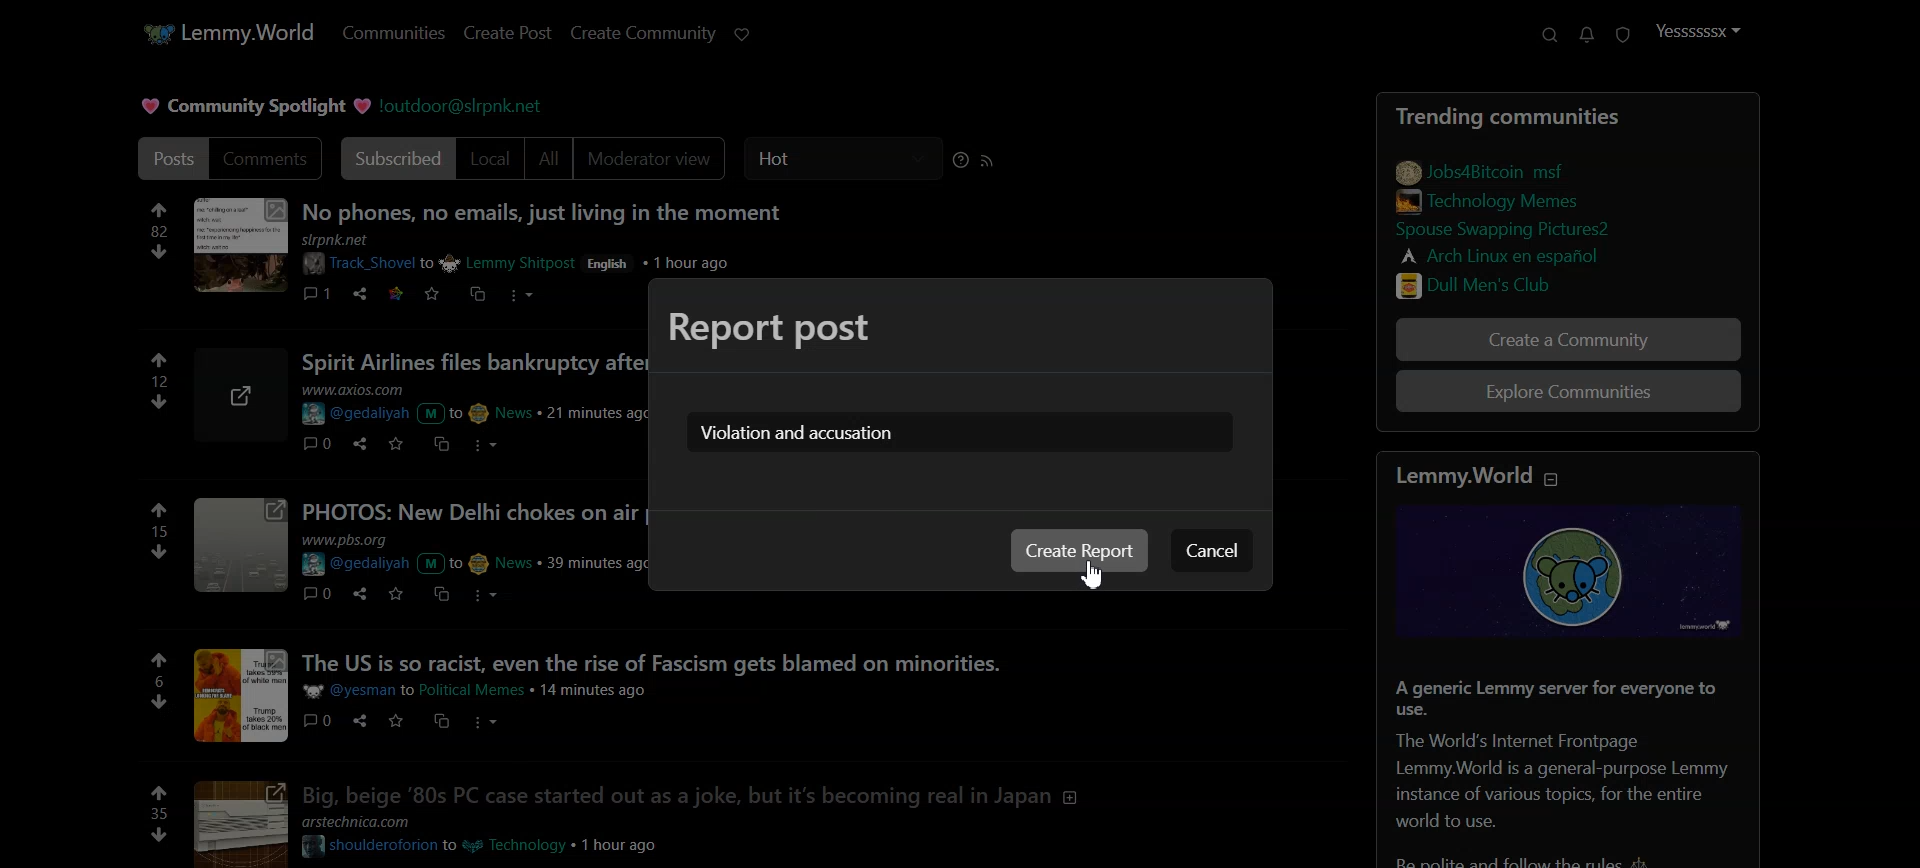 Image resolution: width=1920 pixels, height=868 pixels. Describe the element at coordinates (159, 208) in the screenshot. I see `upvote` at that location.